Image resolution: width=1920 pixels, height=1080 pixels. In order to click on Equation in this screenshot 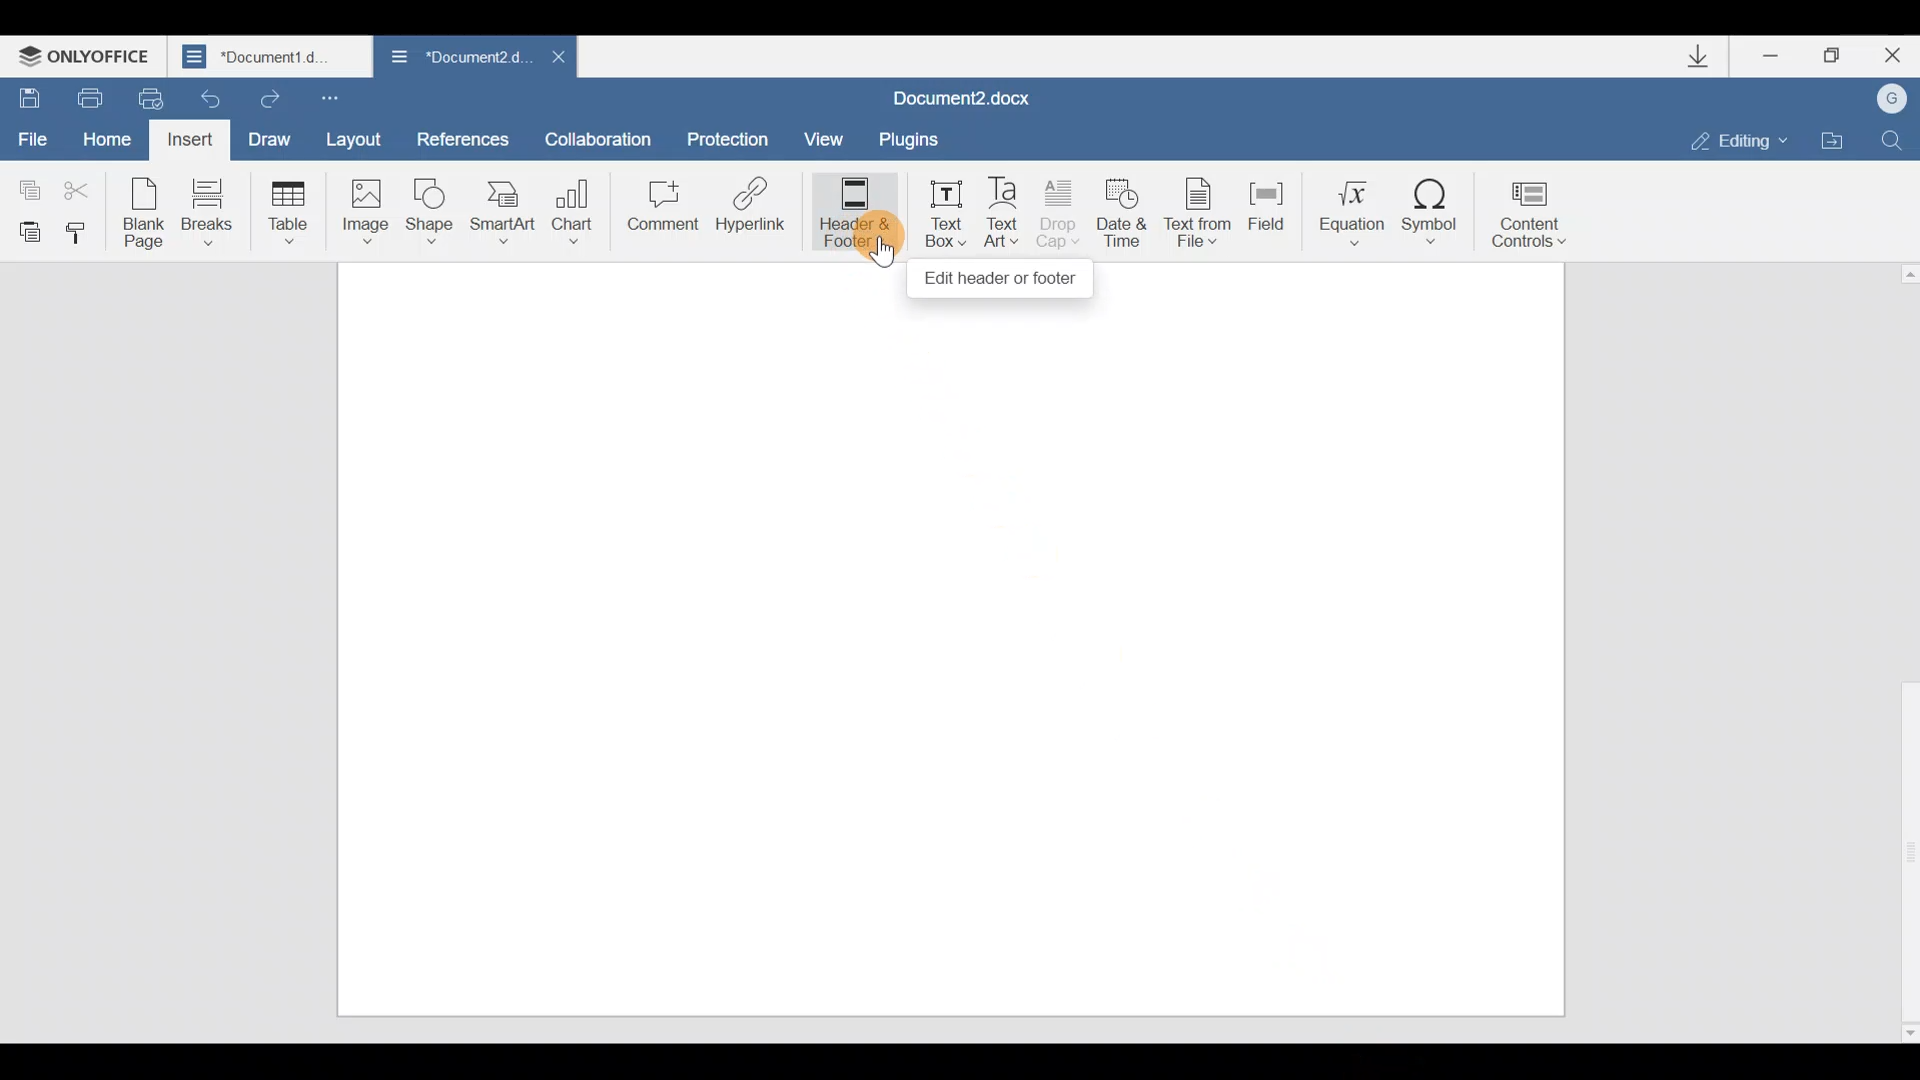, I will do `click(1345, 208)`.